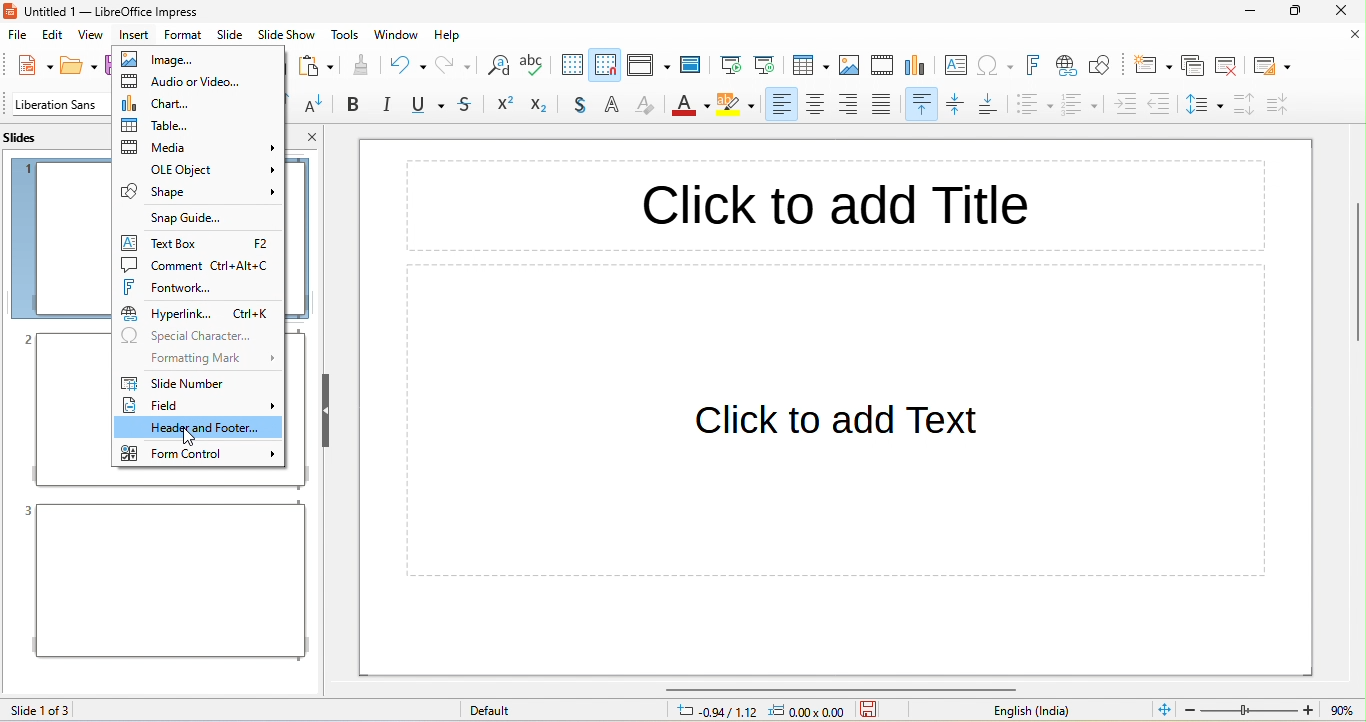  I want to click on hyperlink, so click(169, 313).